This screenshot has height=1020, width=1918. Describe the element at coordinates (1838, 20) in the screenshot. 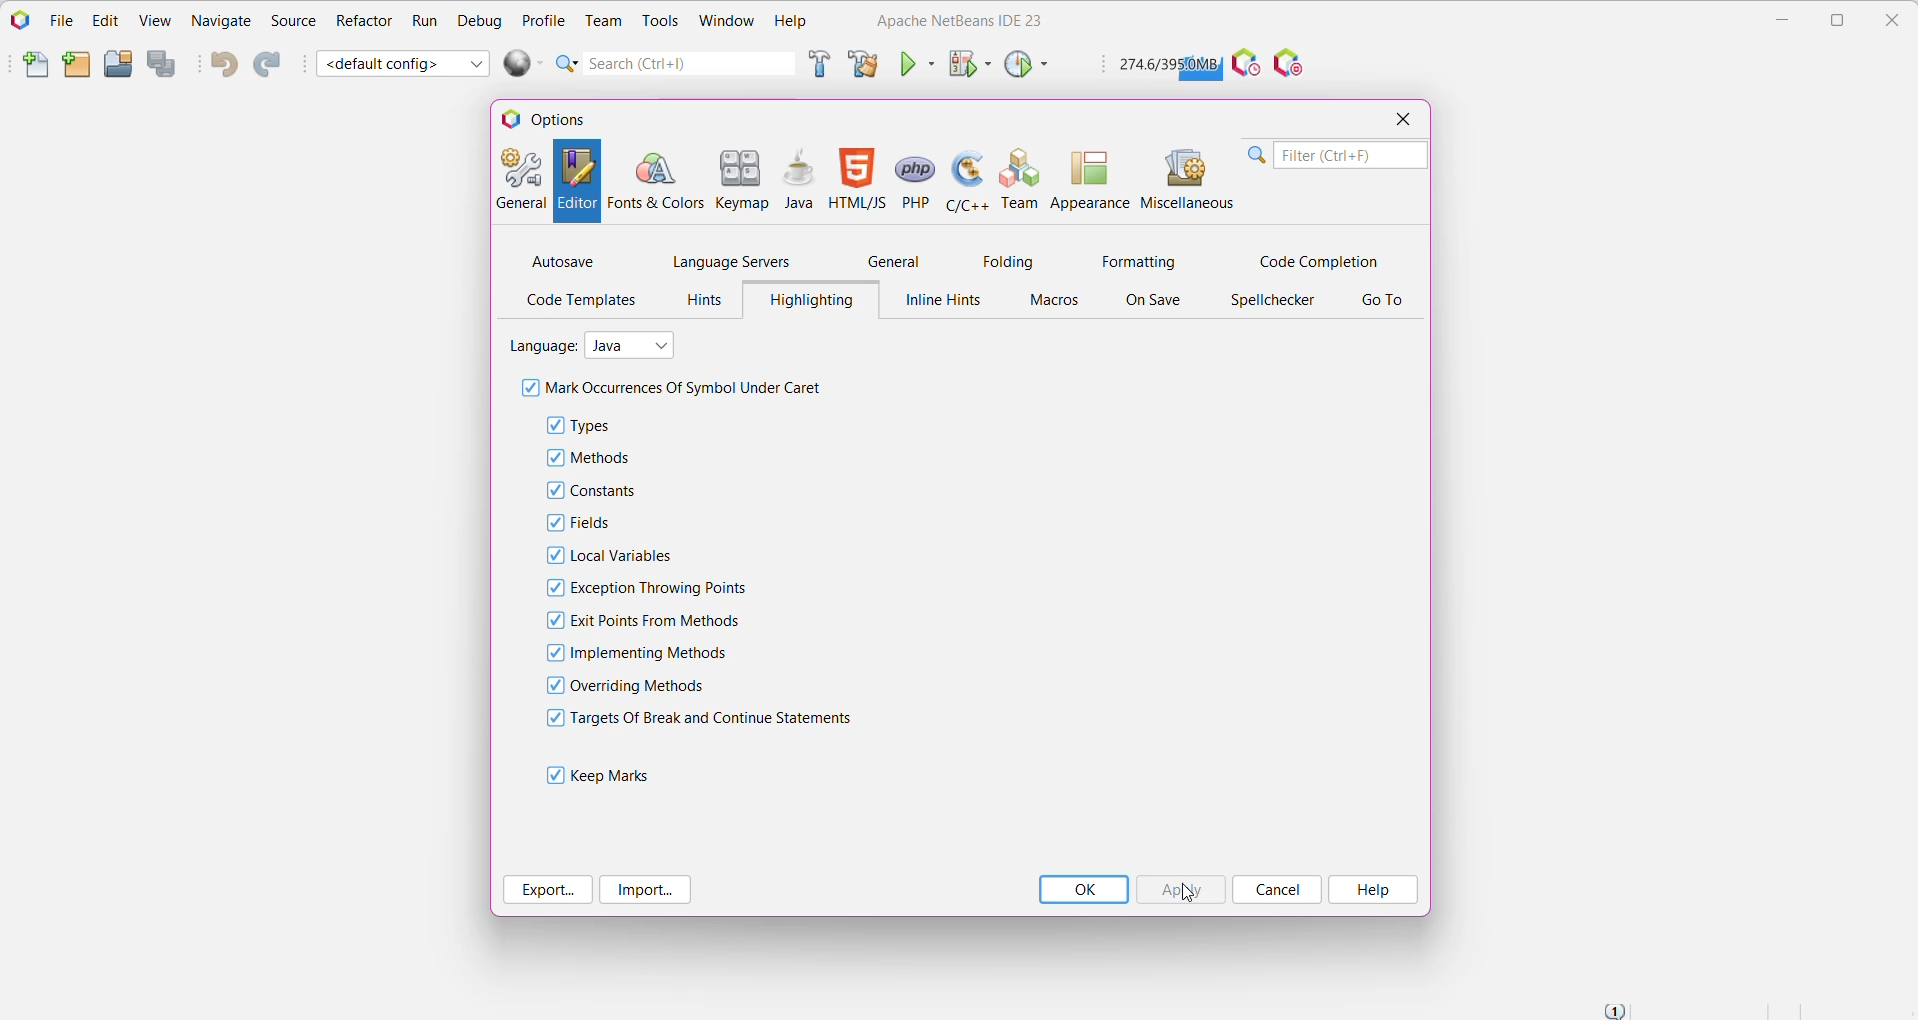

I see `Restore Down` at that location.